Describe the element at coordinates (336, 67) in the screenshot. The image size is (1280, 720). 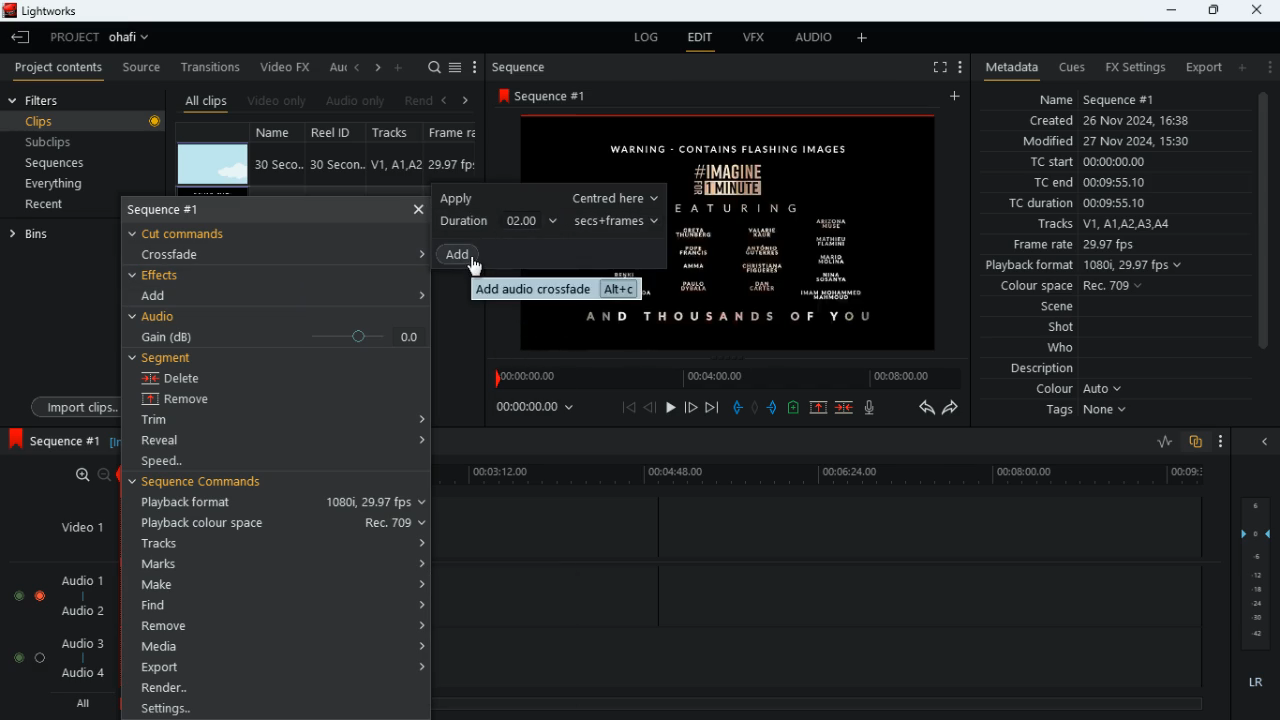
I see `au` at that location.